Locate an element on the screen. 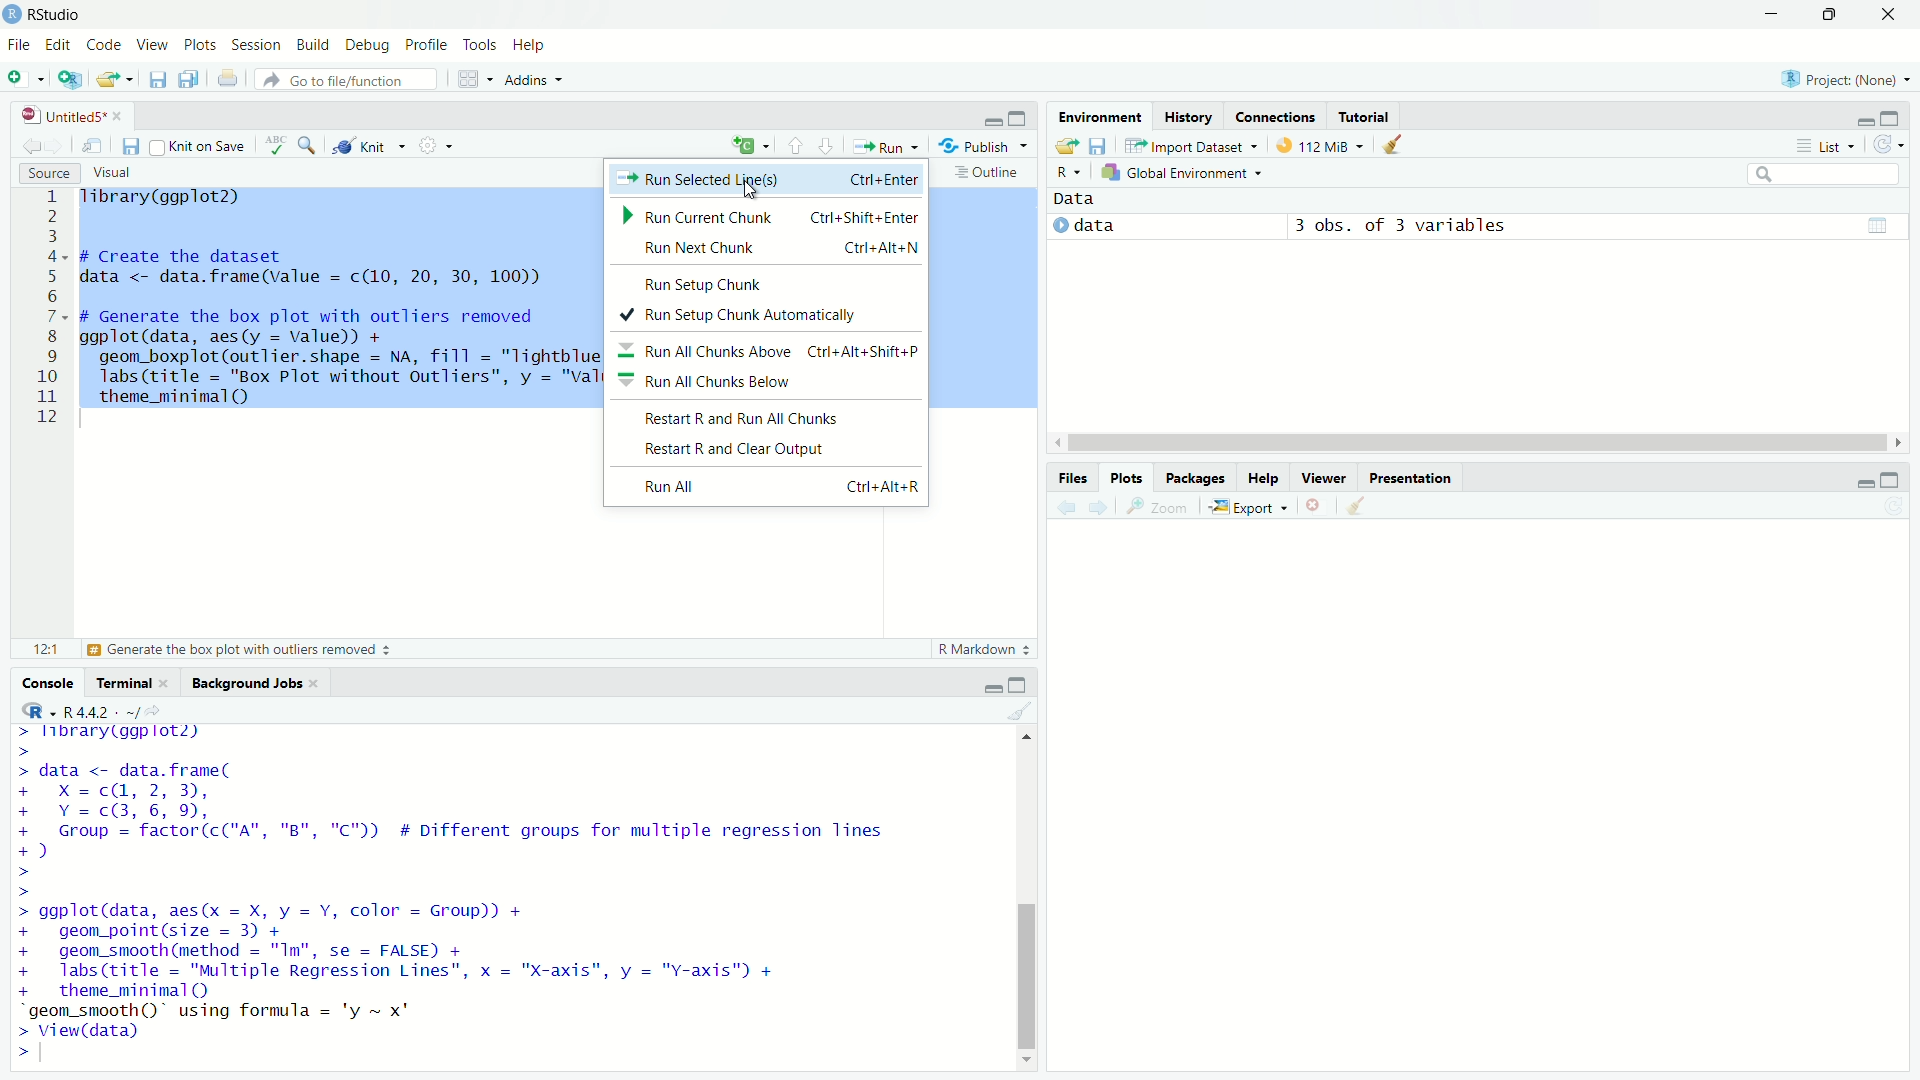 The height and width of the screenshot is (1080, 1920). n Build is located at coordinates (312, 46).